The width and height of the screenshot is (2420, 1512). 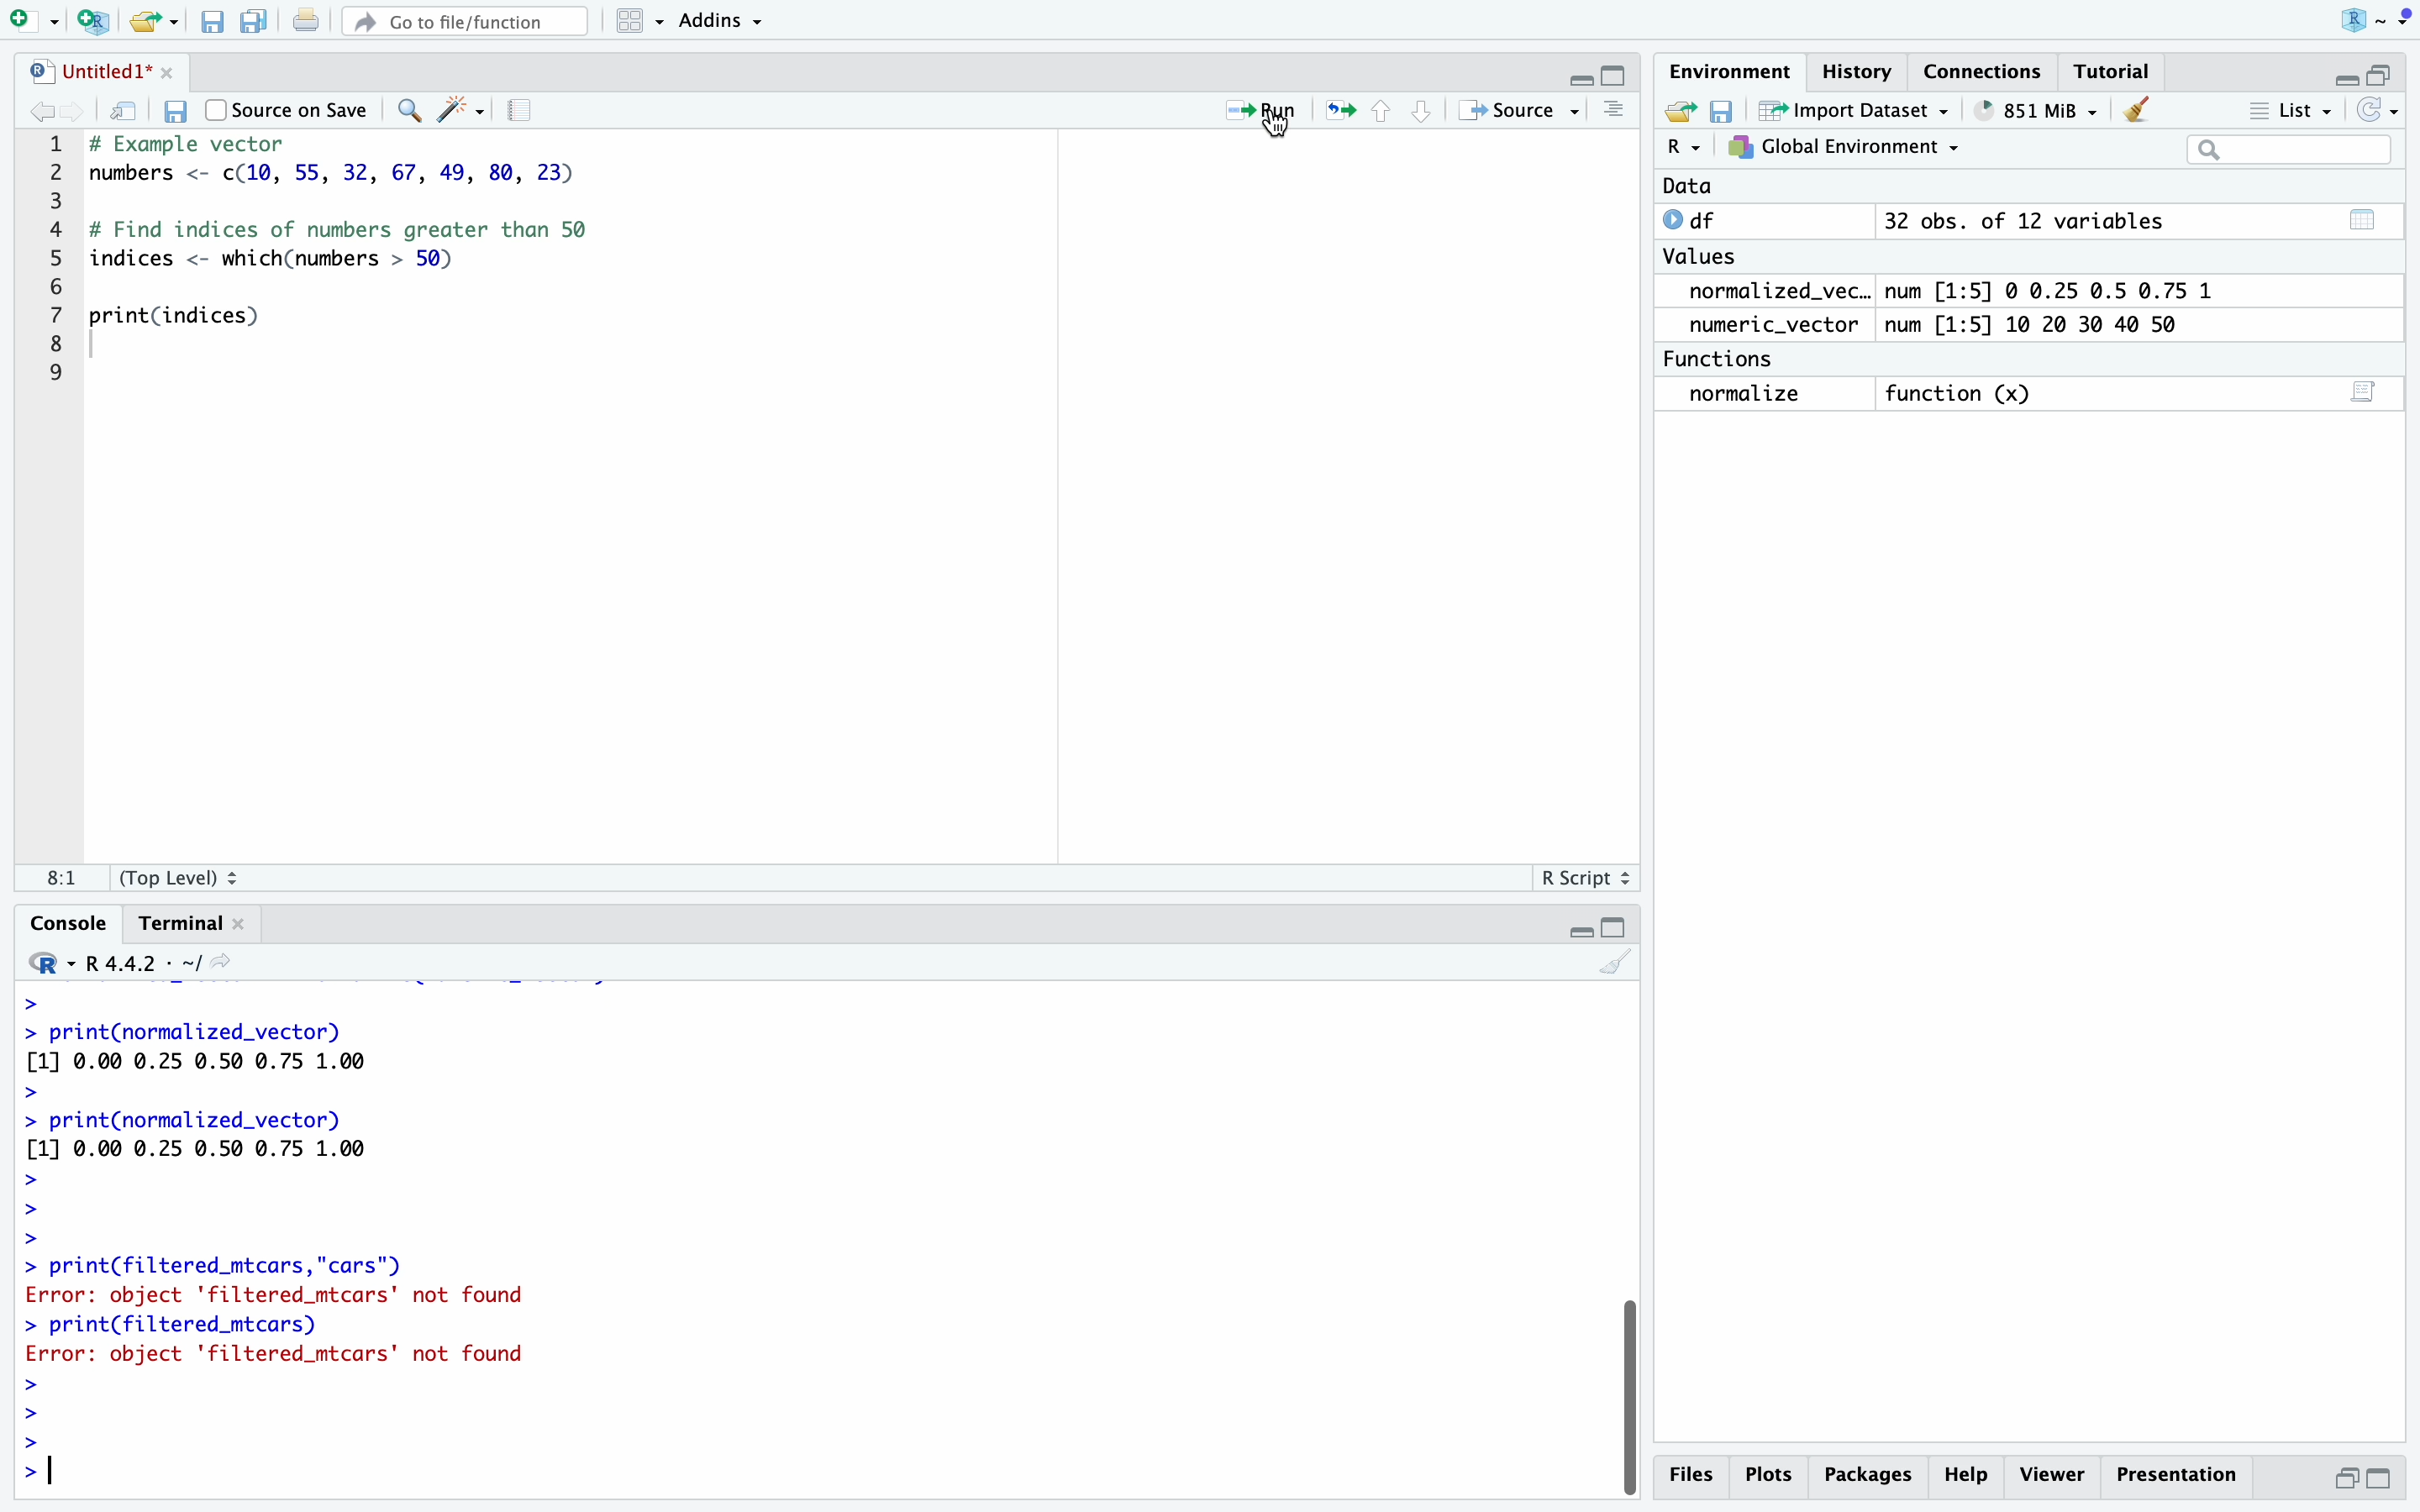 What do you see at coordinates (55, 921) in the screenshot?
I see `Console` at bounding box center [55, 921].